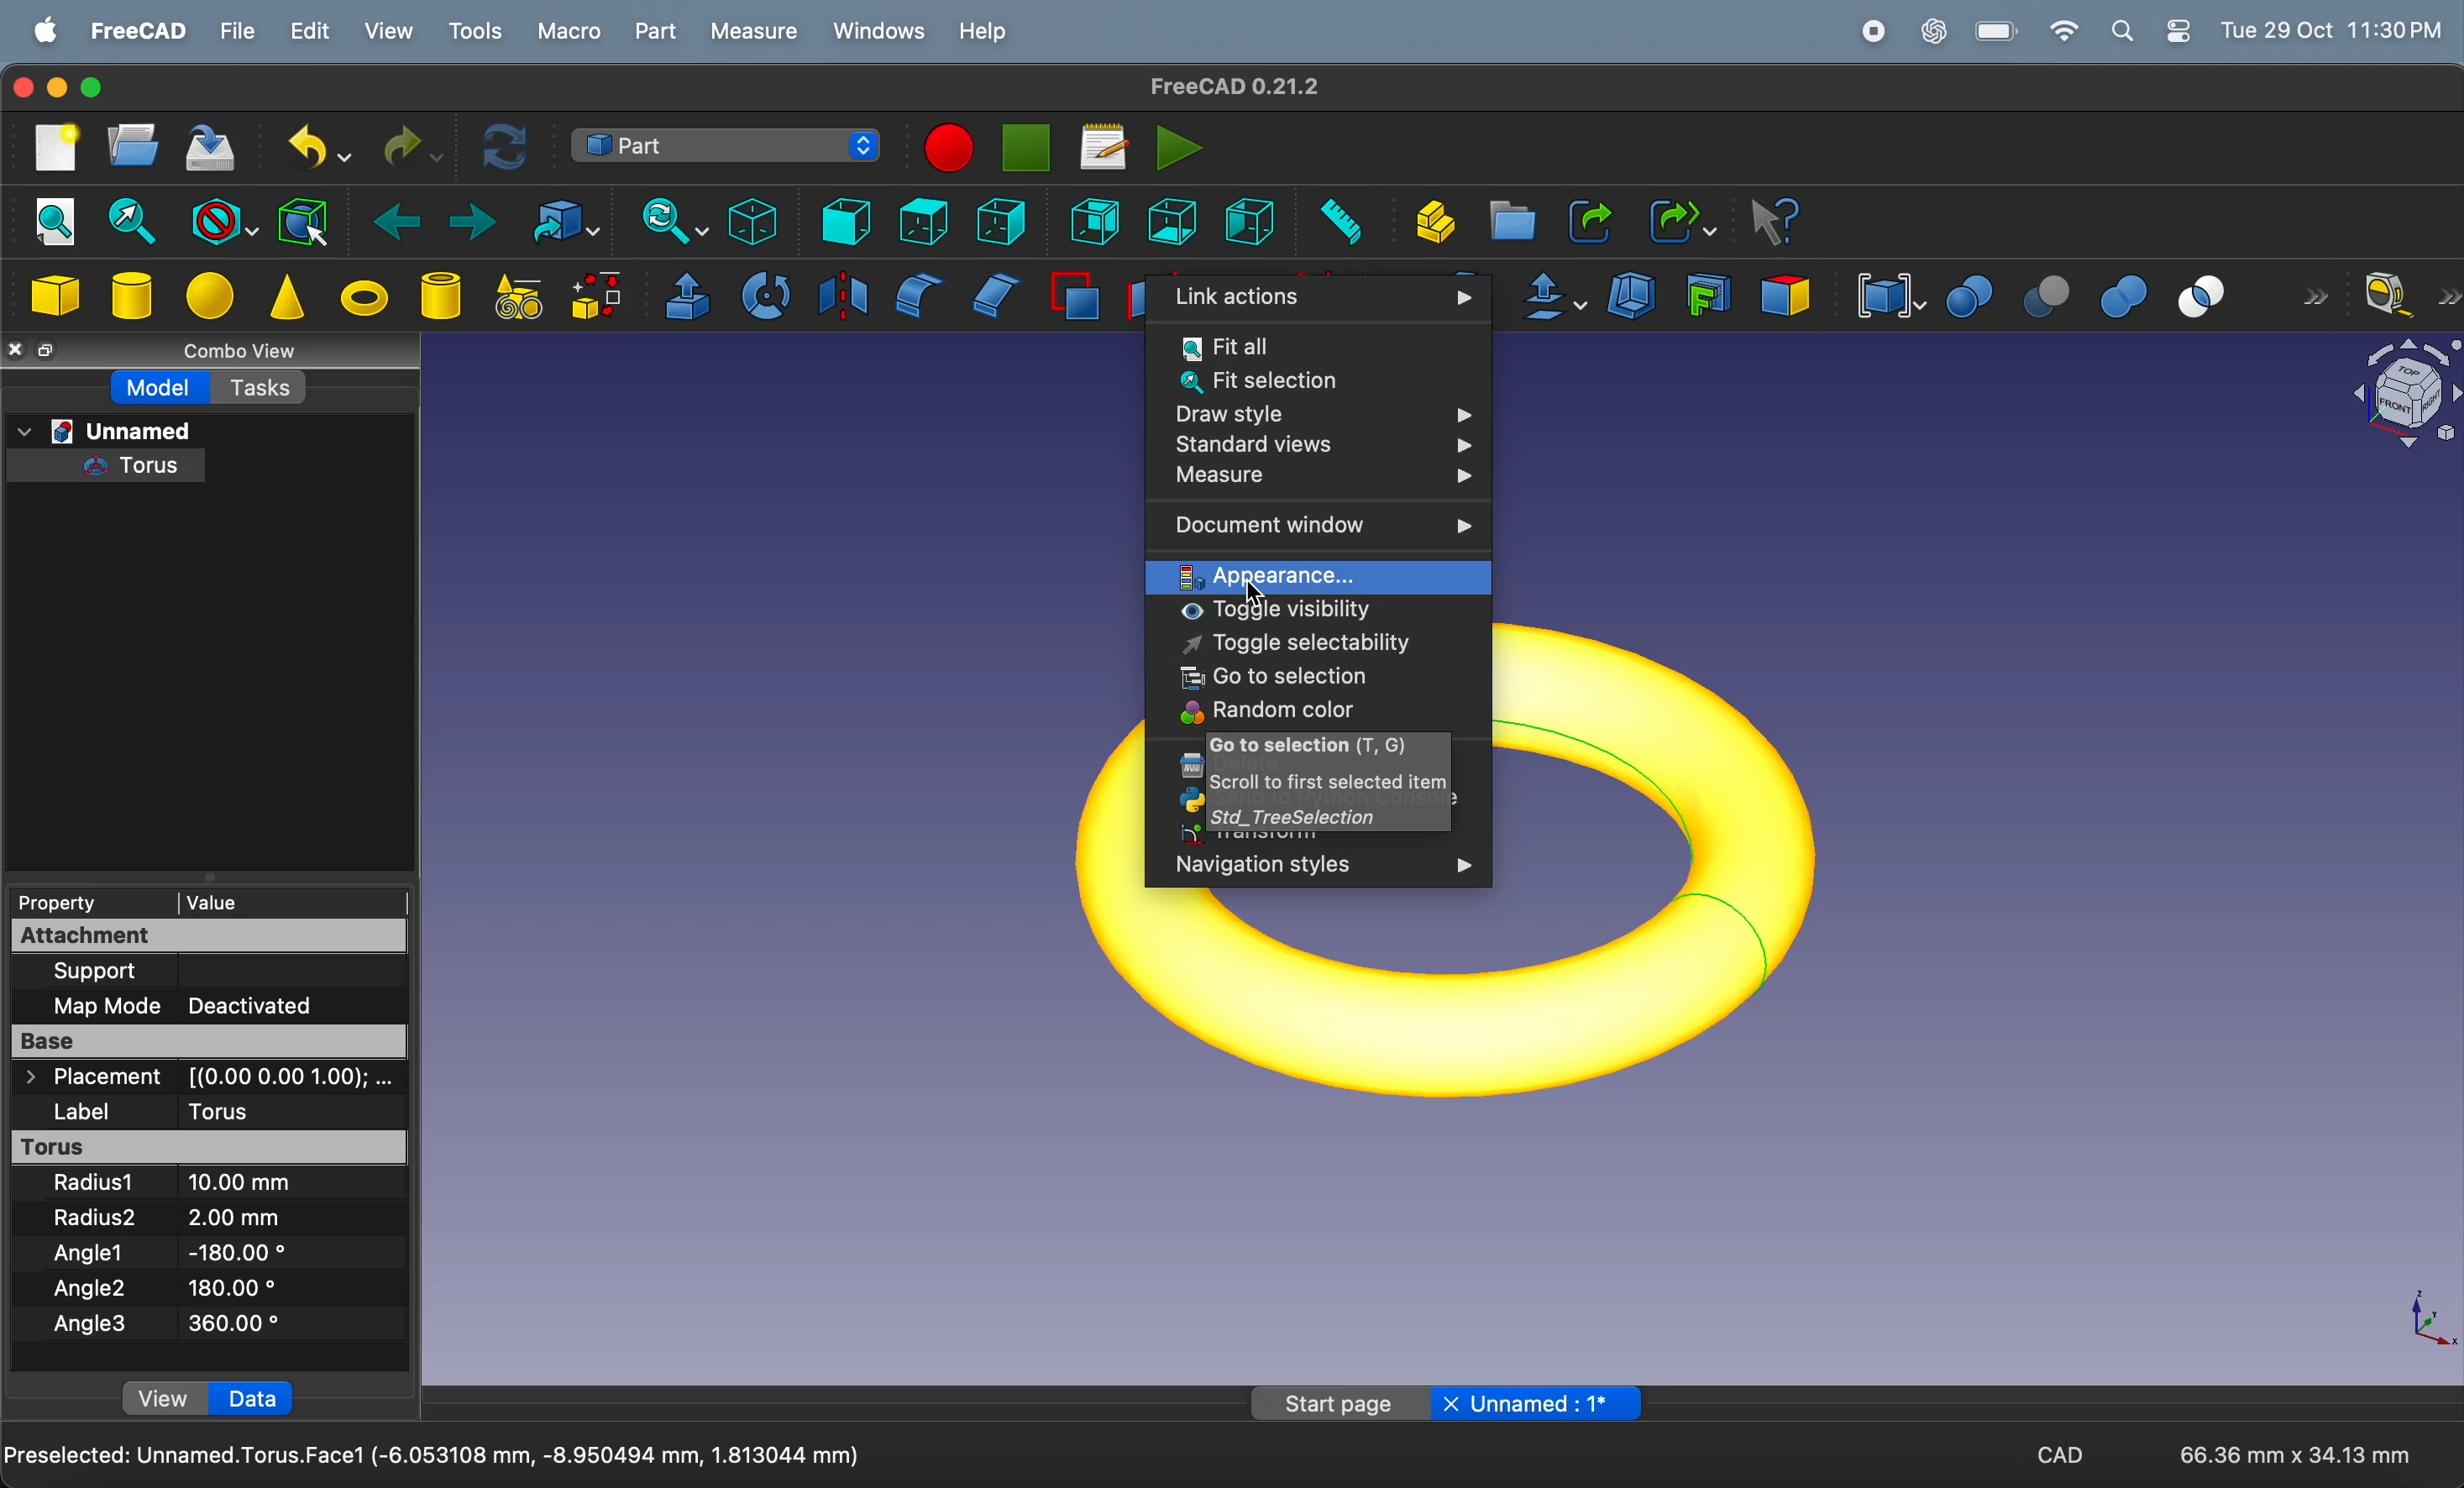 The height and width of the screenshot is (1488, 2464). Describe the element at coordinates (600, 298) in the screenshot. I see `shape builder` at that location.